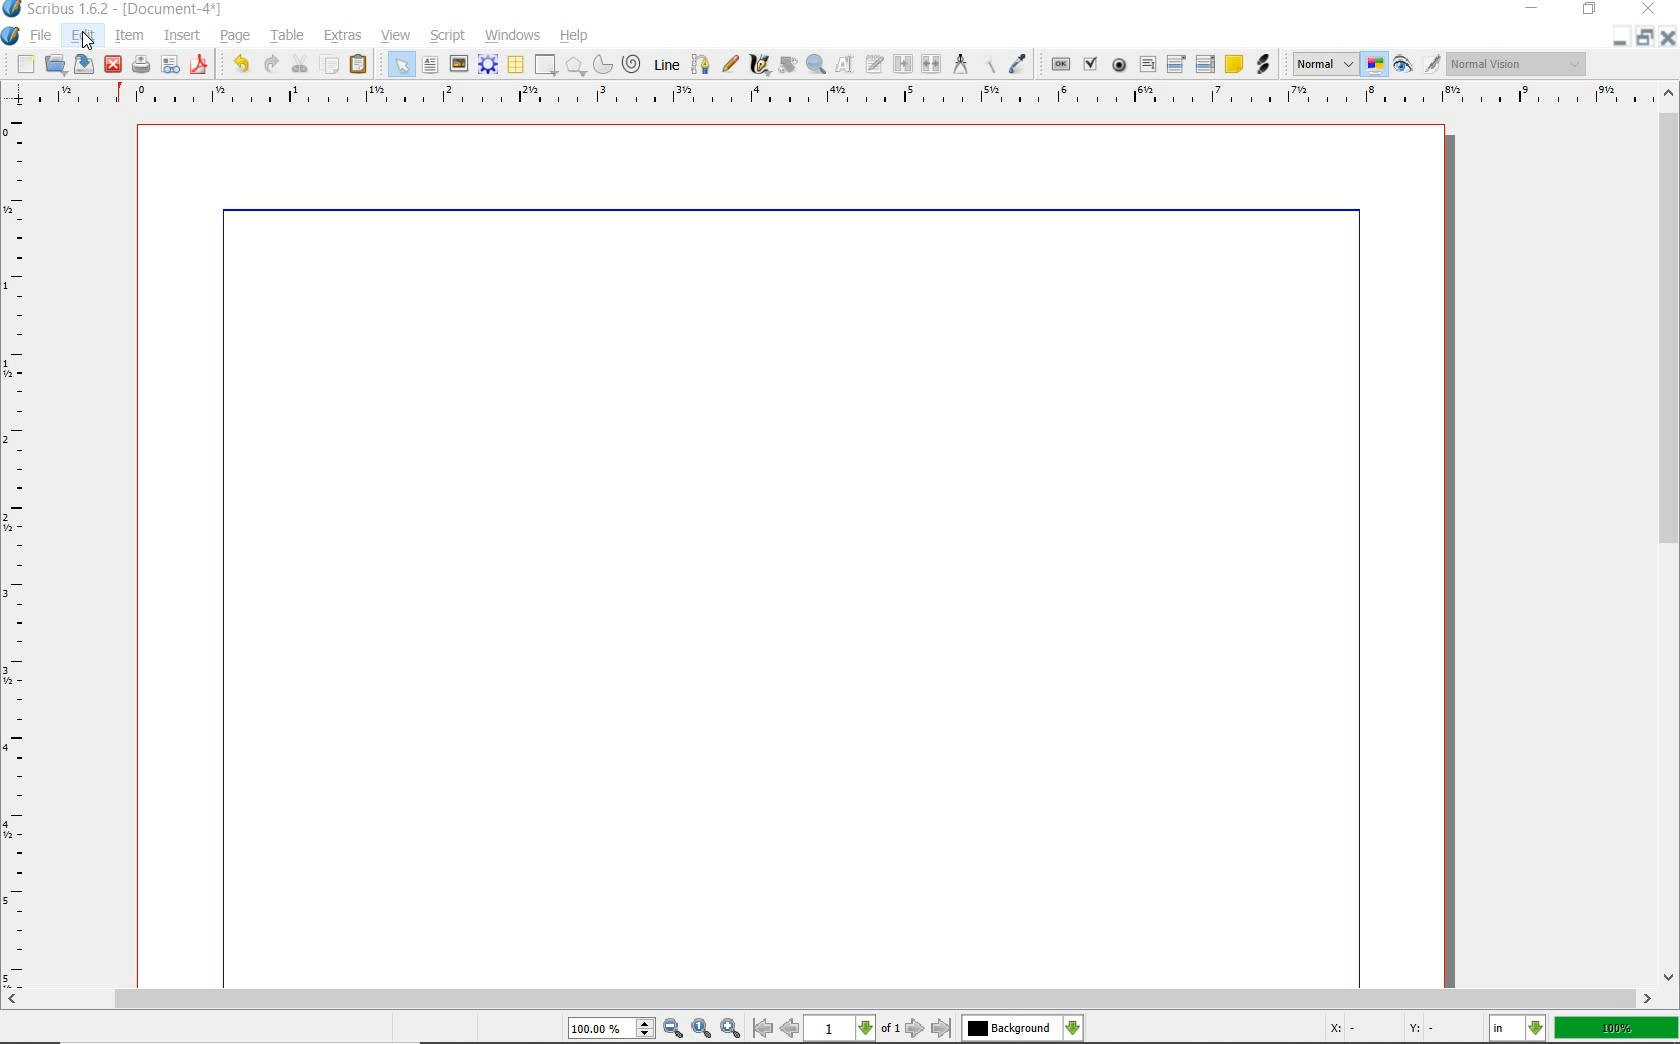 This screenshot has height=1044, width=1680. I want to click on scrollbar, so click(830, 999).